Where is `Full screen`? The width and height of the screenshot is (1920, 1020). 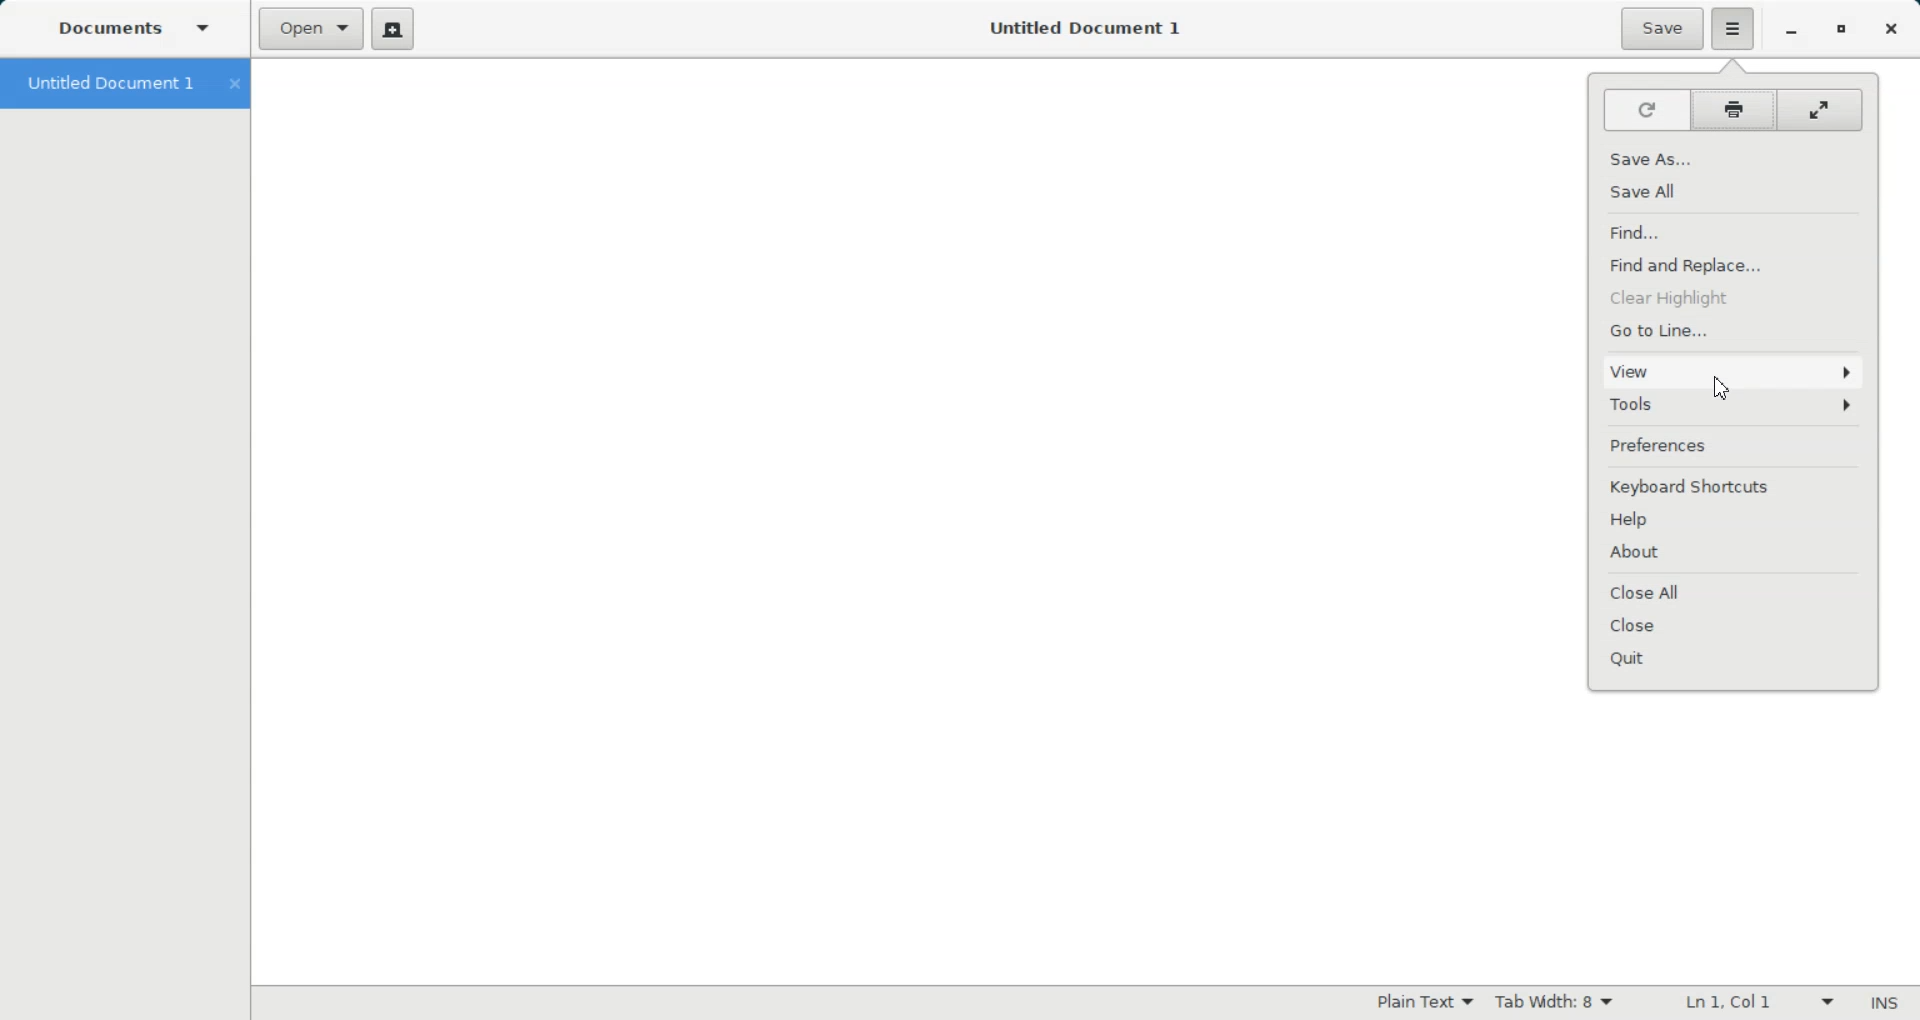
Full screen is located at coordinates (1823, 110).